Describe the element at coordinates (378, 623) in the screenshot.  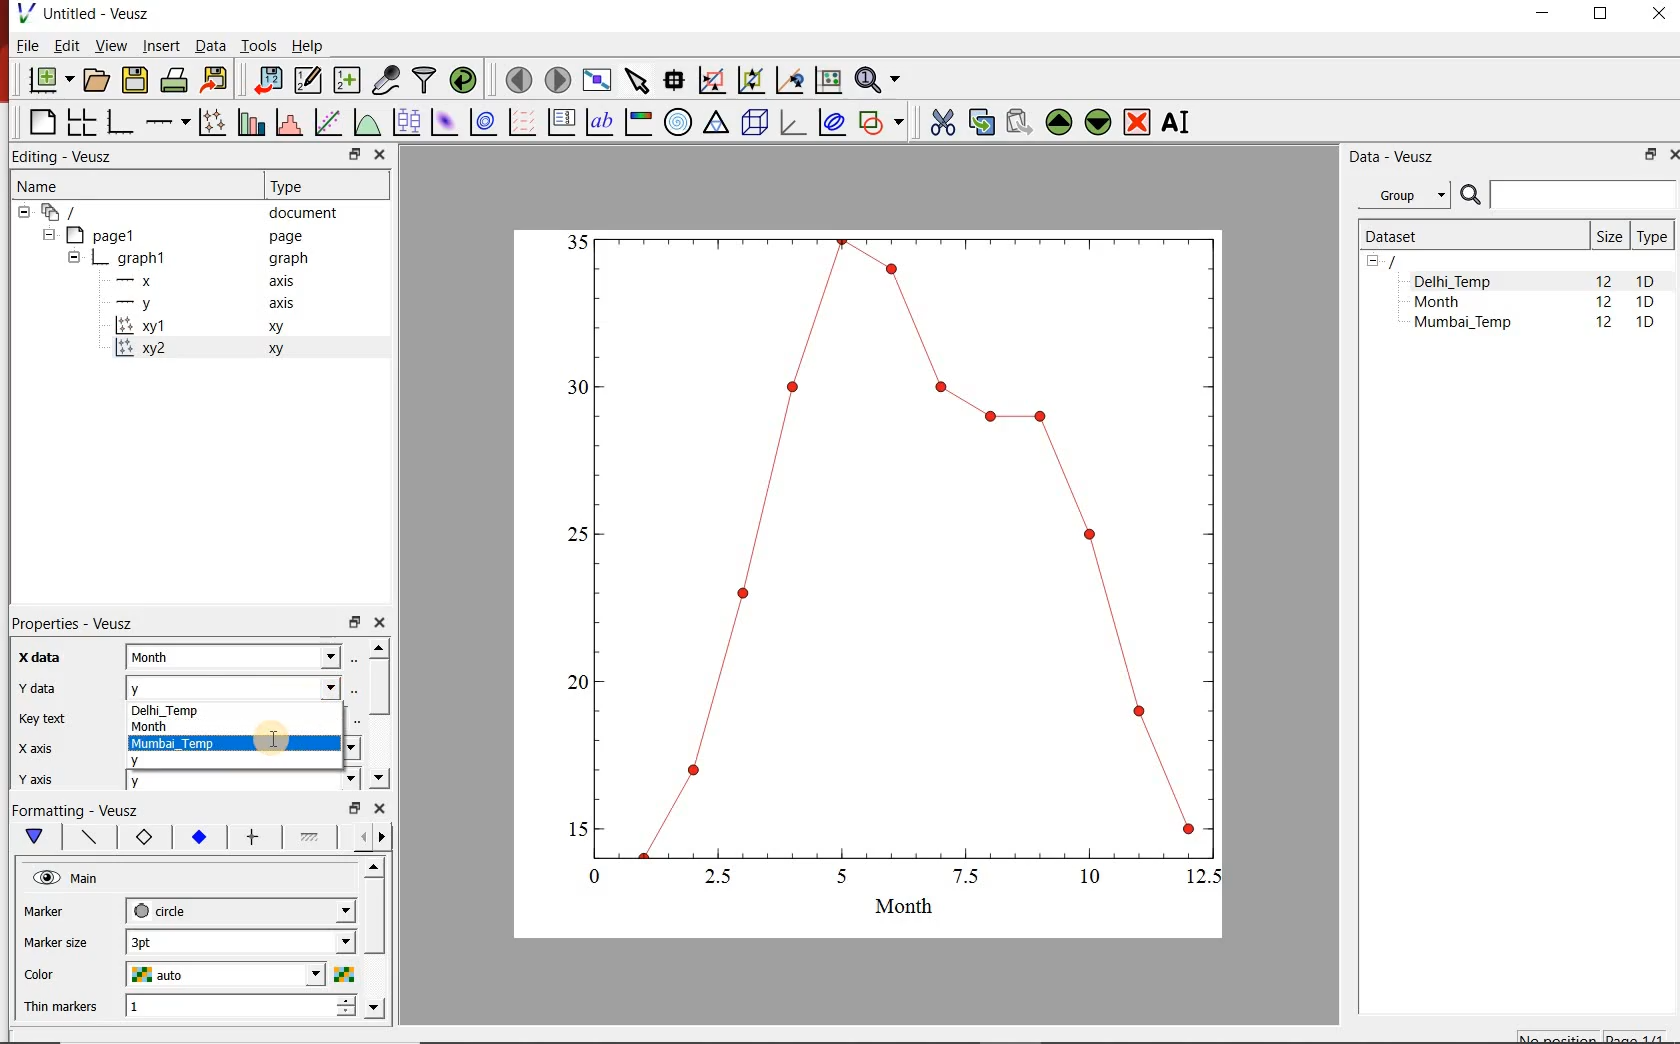
I see `close` at that location.